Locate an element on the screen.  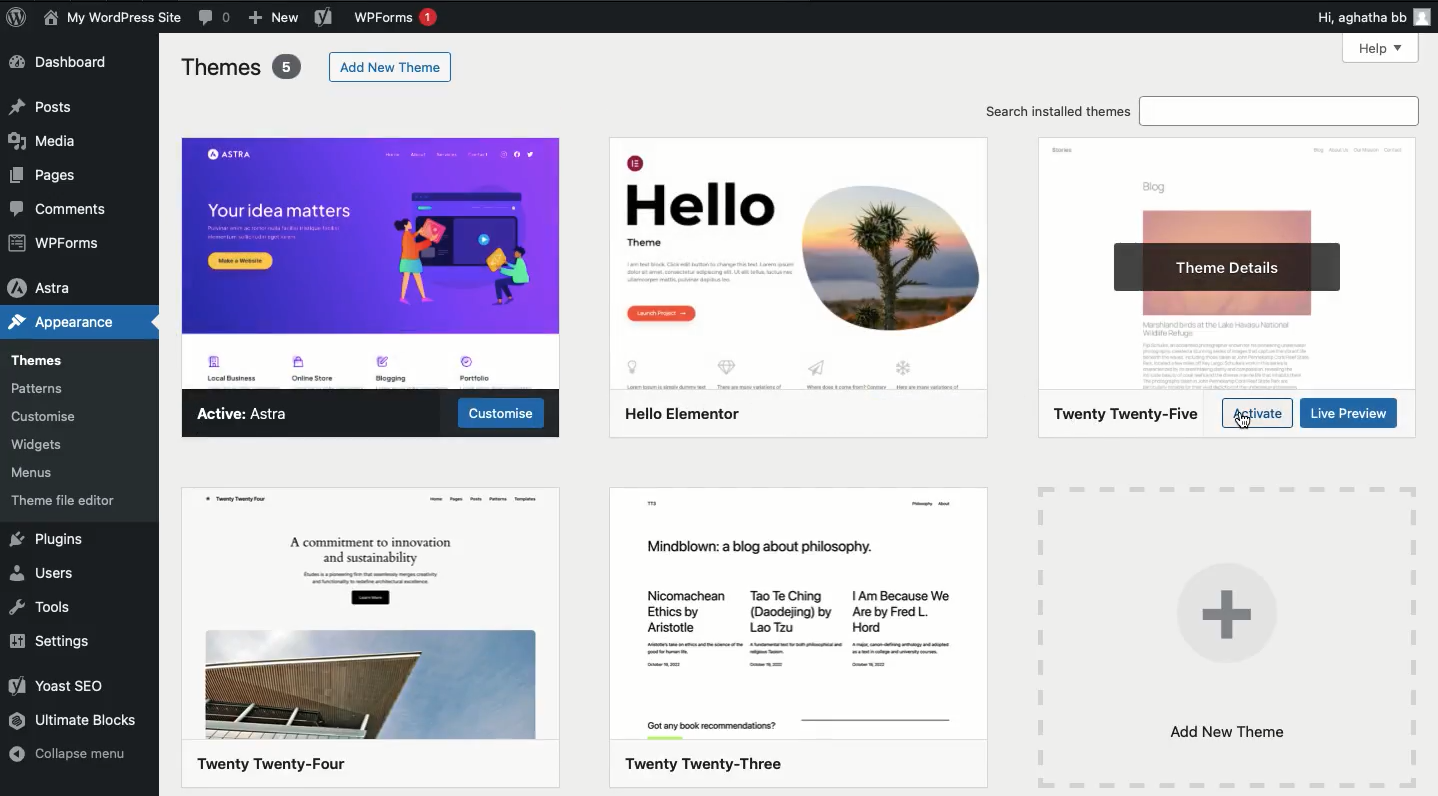
Collapse menu is located at coordinates (64, 754).